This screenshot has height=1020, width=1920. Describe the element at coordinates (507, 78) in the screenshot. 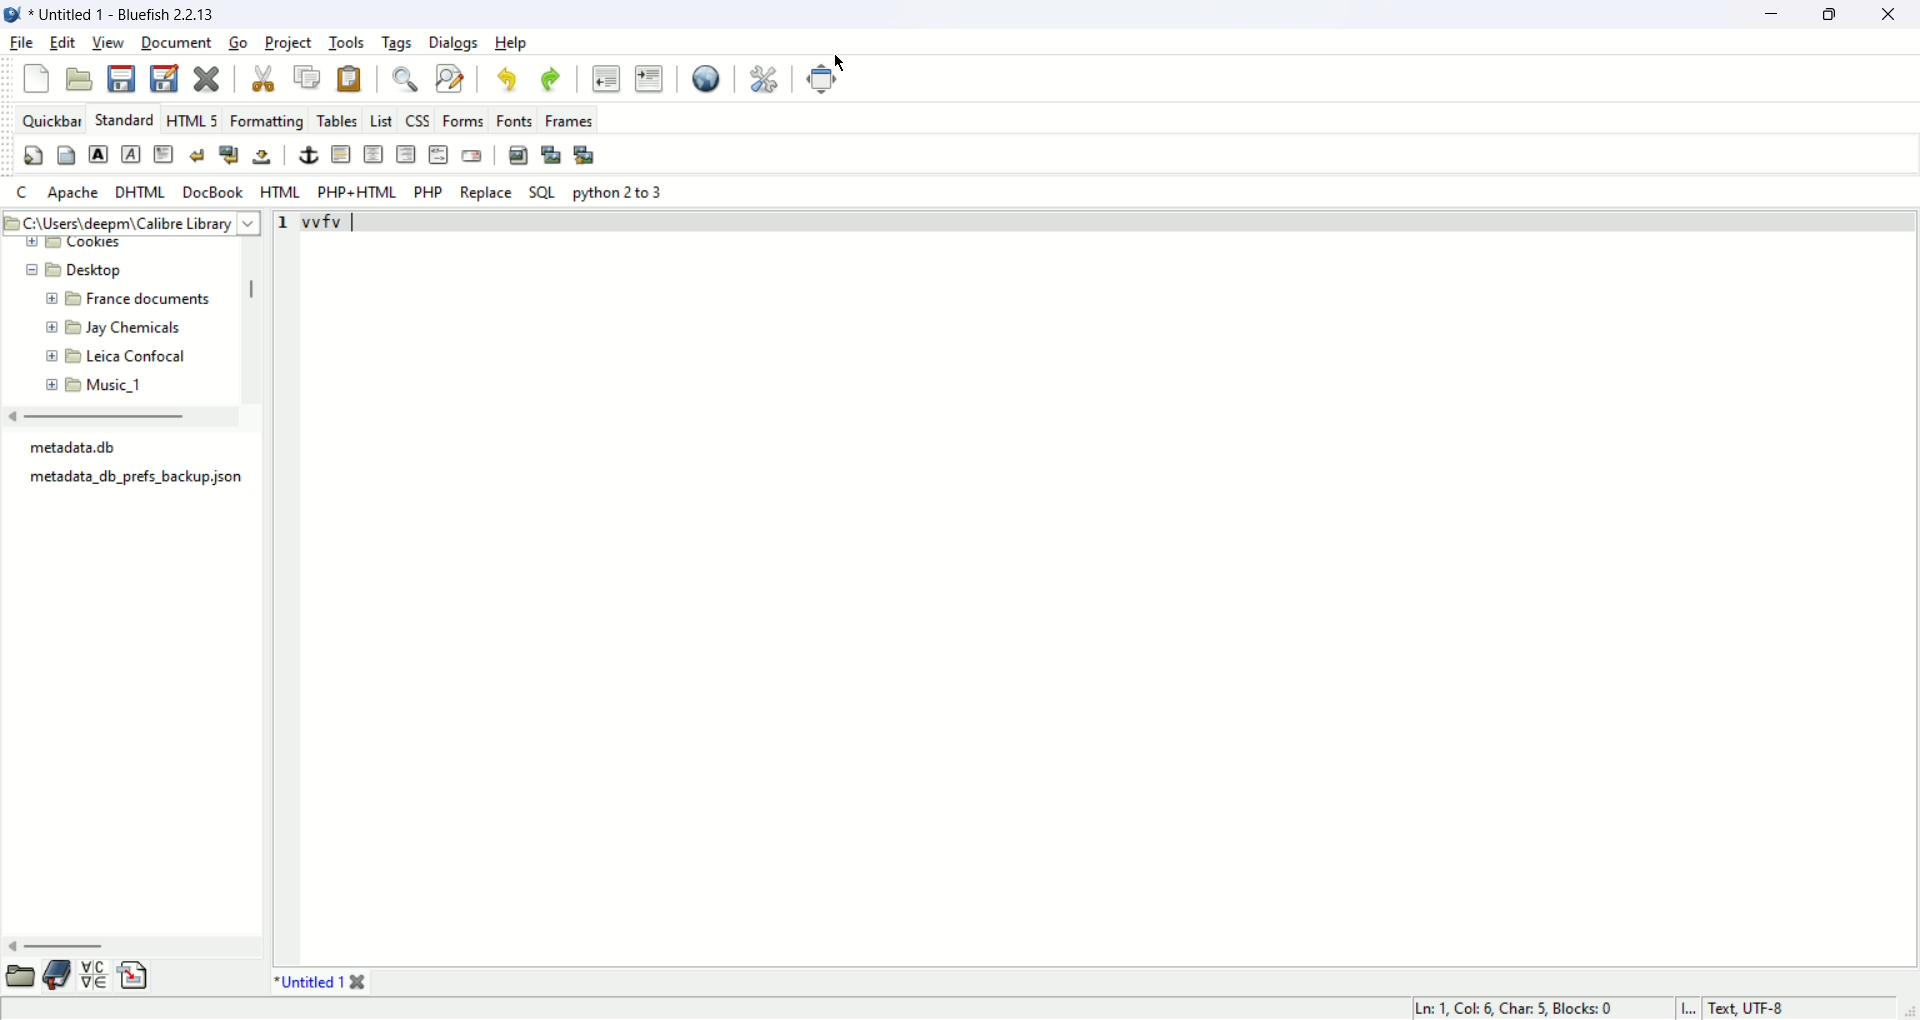

I see `undo` at that location.